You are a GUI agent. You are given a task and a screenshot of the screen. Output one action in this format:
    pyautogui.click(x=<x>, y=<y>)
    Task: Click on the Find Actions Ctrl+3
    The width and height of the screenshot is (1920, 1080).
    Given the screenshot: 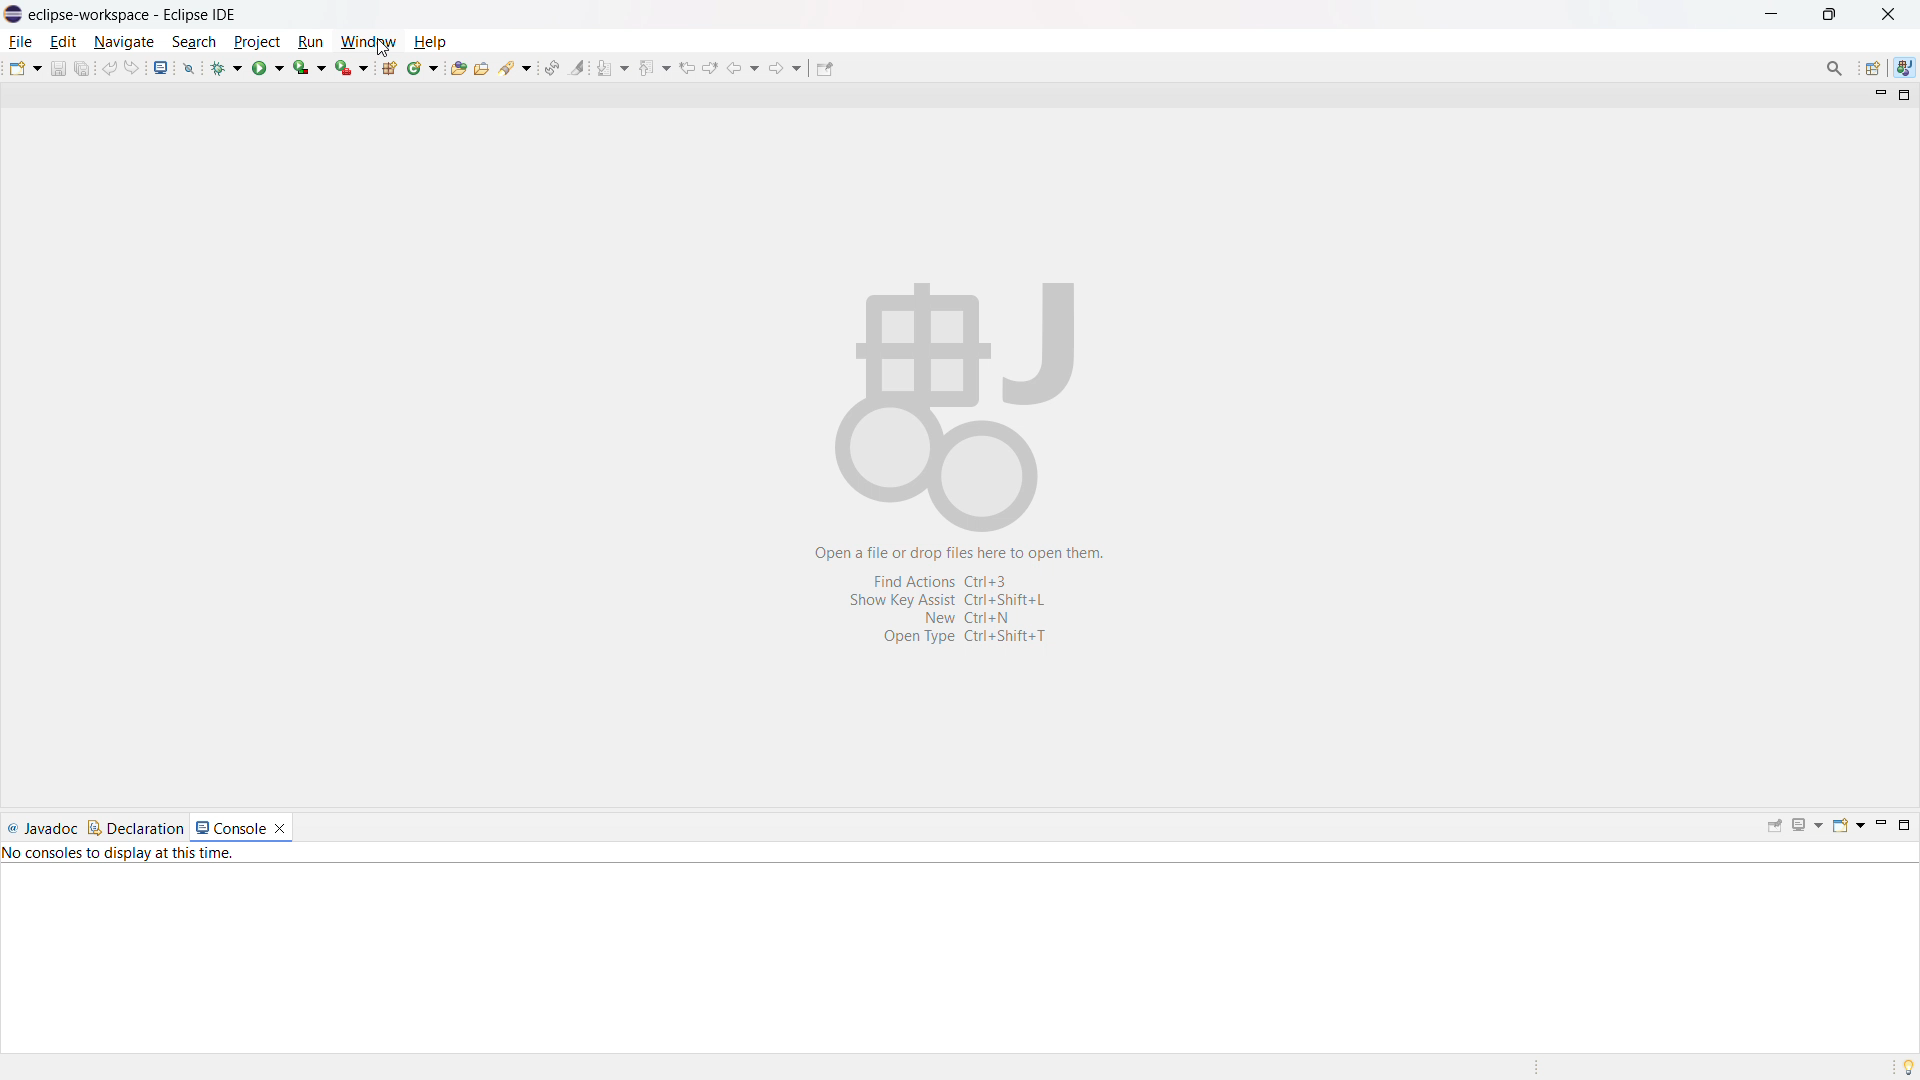 What is the action you would take?
    pyautogui.click(x=960, y=580)
    